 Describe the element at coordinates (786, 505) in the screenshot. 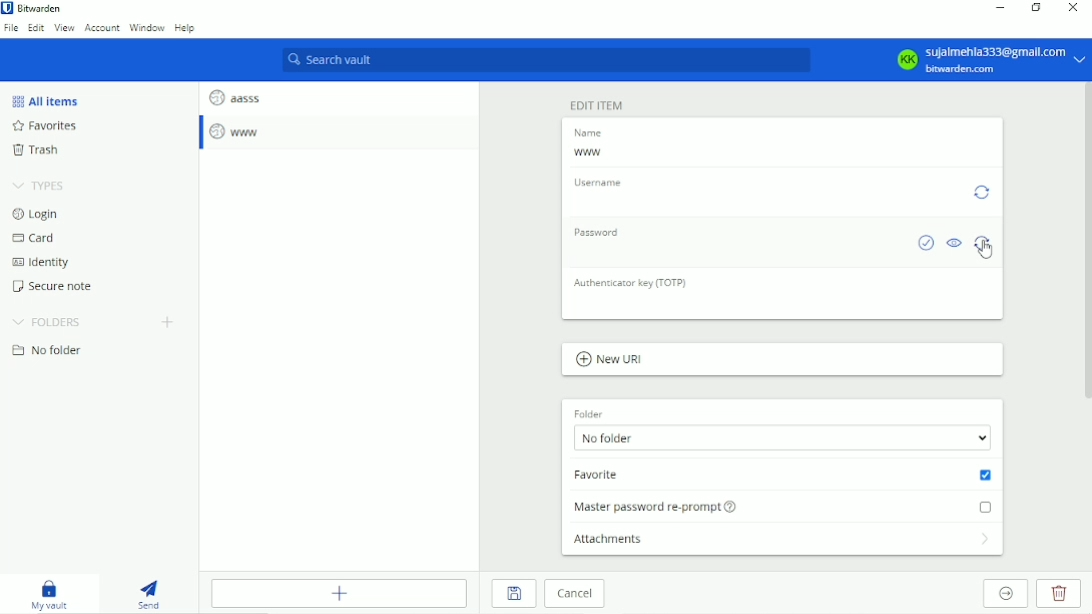

I see `Master password re-prompt` at that location.